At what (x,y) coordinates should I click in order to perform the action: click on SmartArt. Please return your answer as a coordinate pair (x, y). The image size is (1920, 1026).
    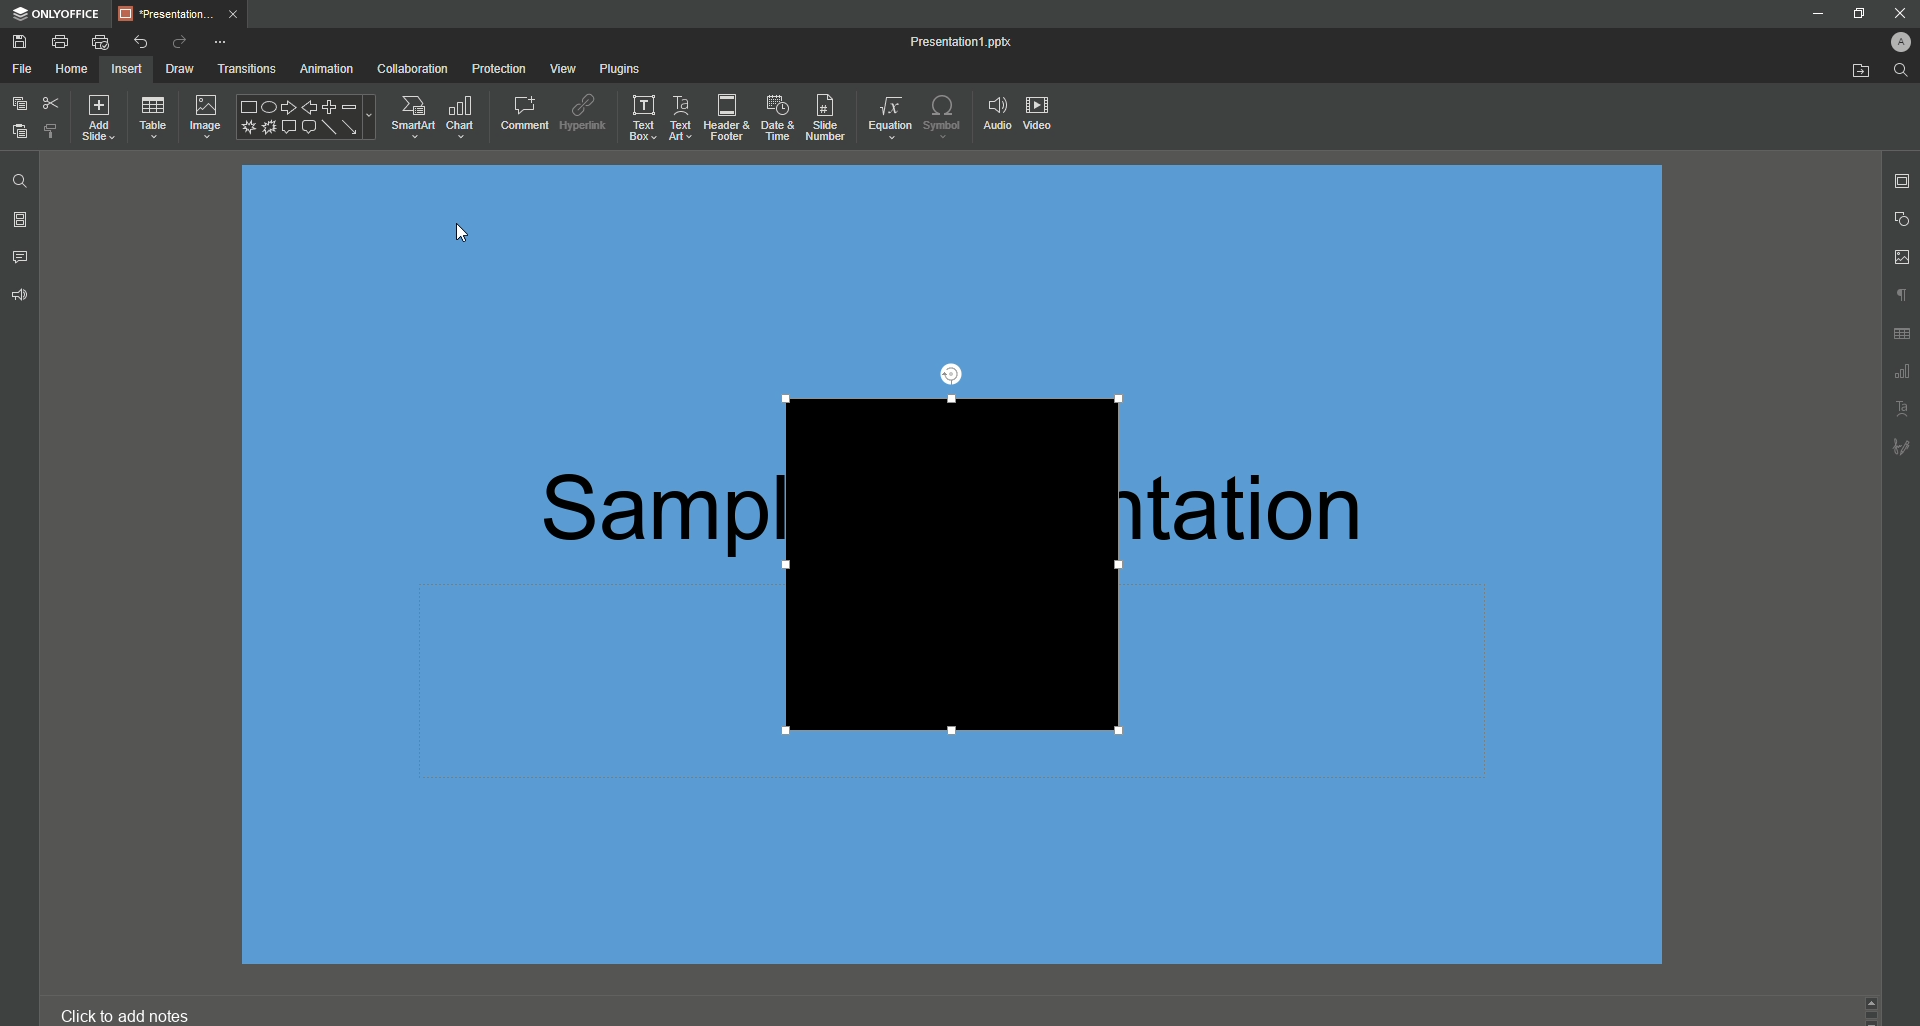
    Looking at the image, I should click on (408, 115).